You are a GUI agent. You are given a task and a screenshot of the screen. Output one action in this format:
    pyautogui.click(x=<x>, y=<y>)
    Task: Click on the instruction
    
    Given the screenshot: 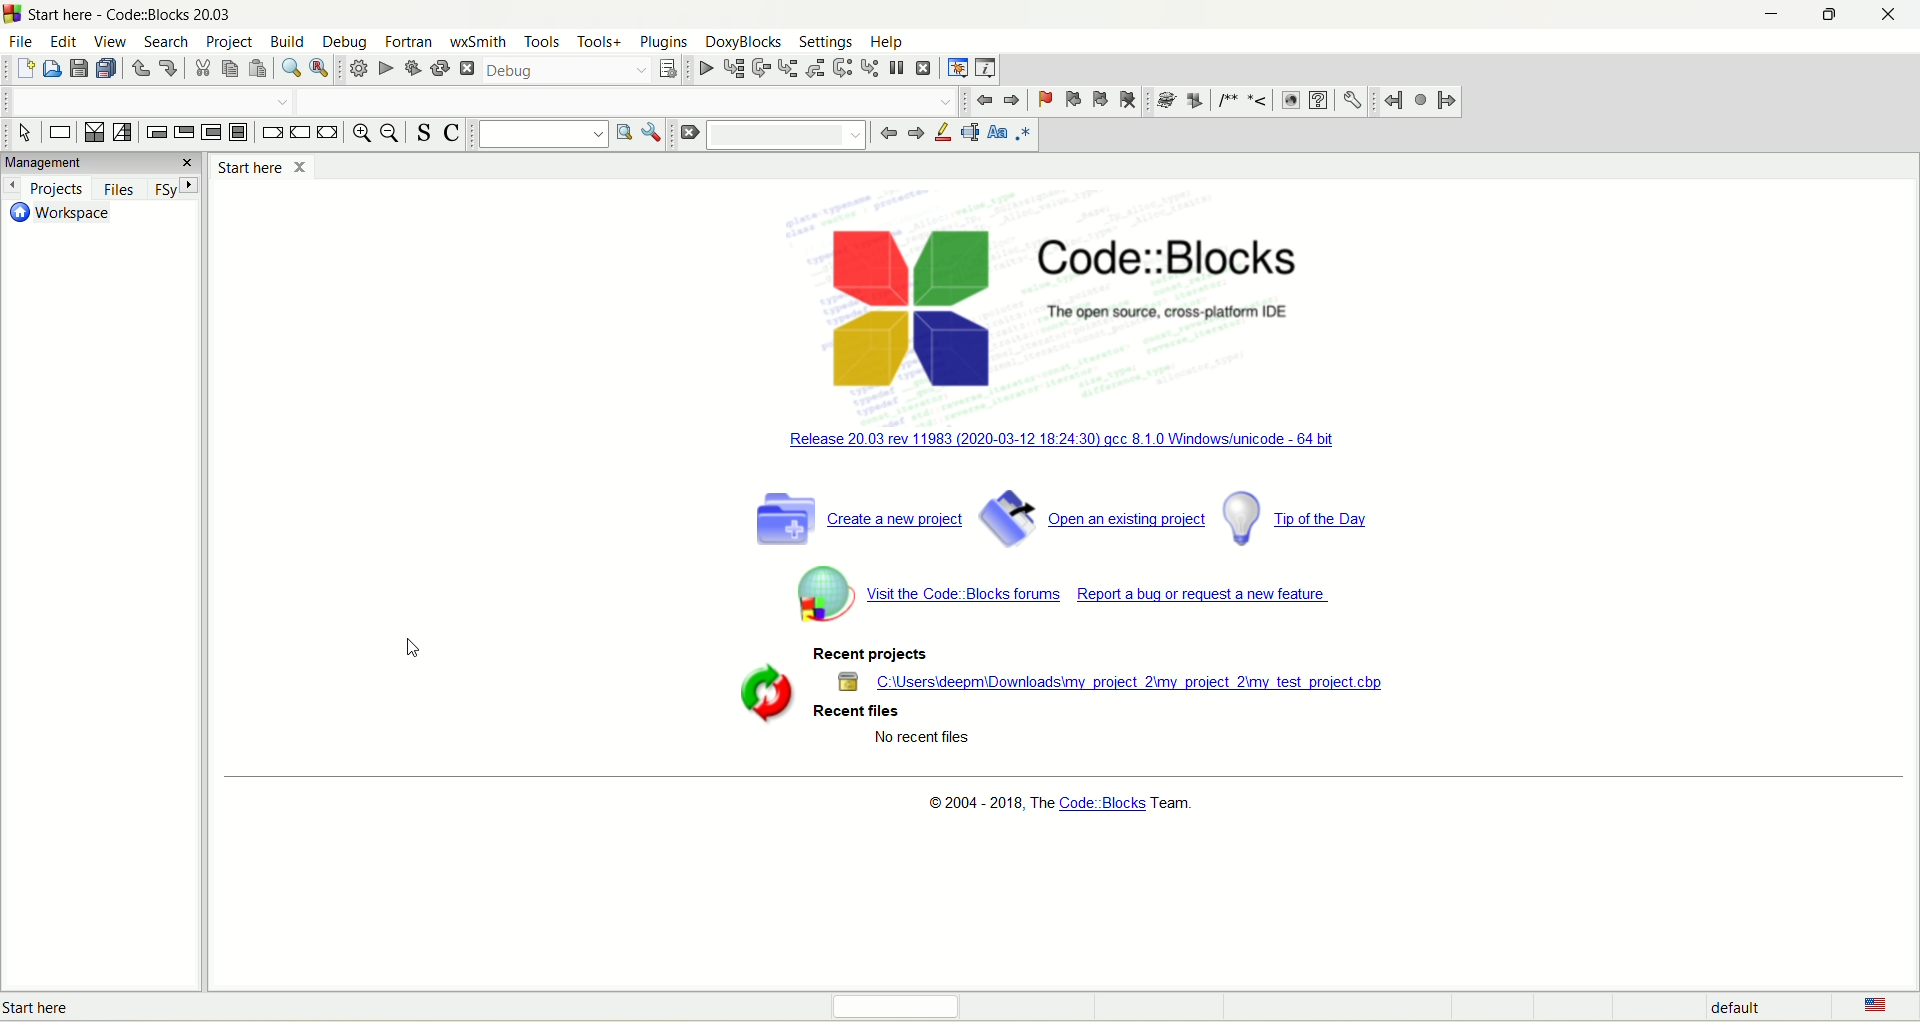 What is the action you would take?
    pyautogui.click(x=62, y=133)
    